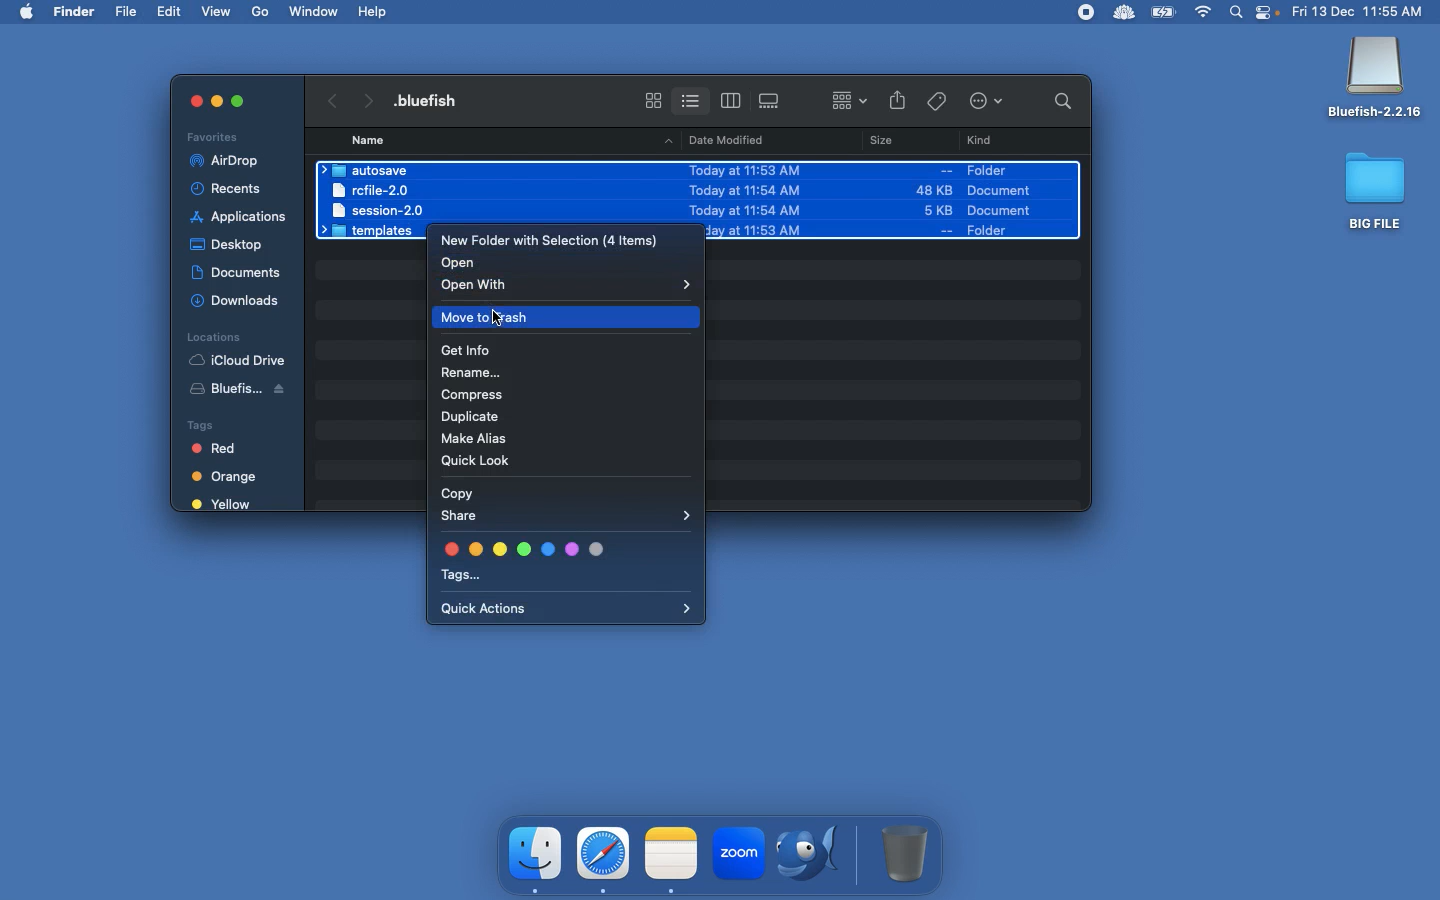  Describe the element at coordinates (549, 241) in the screenshot. I see `New folder` at that location.